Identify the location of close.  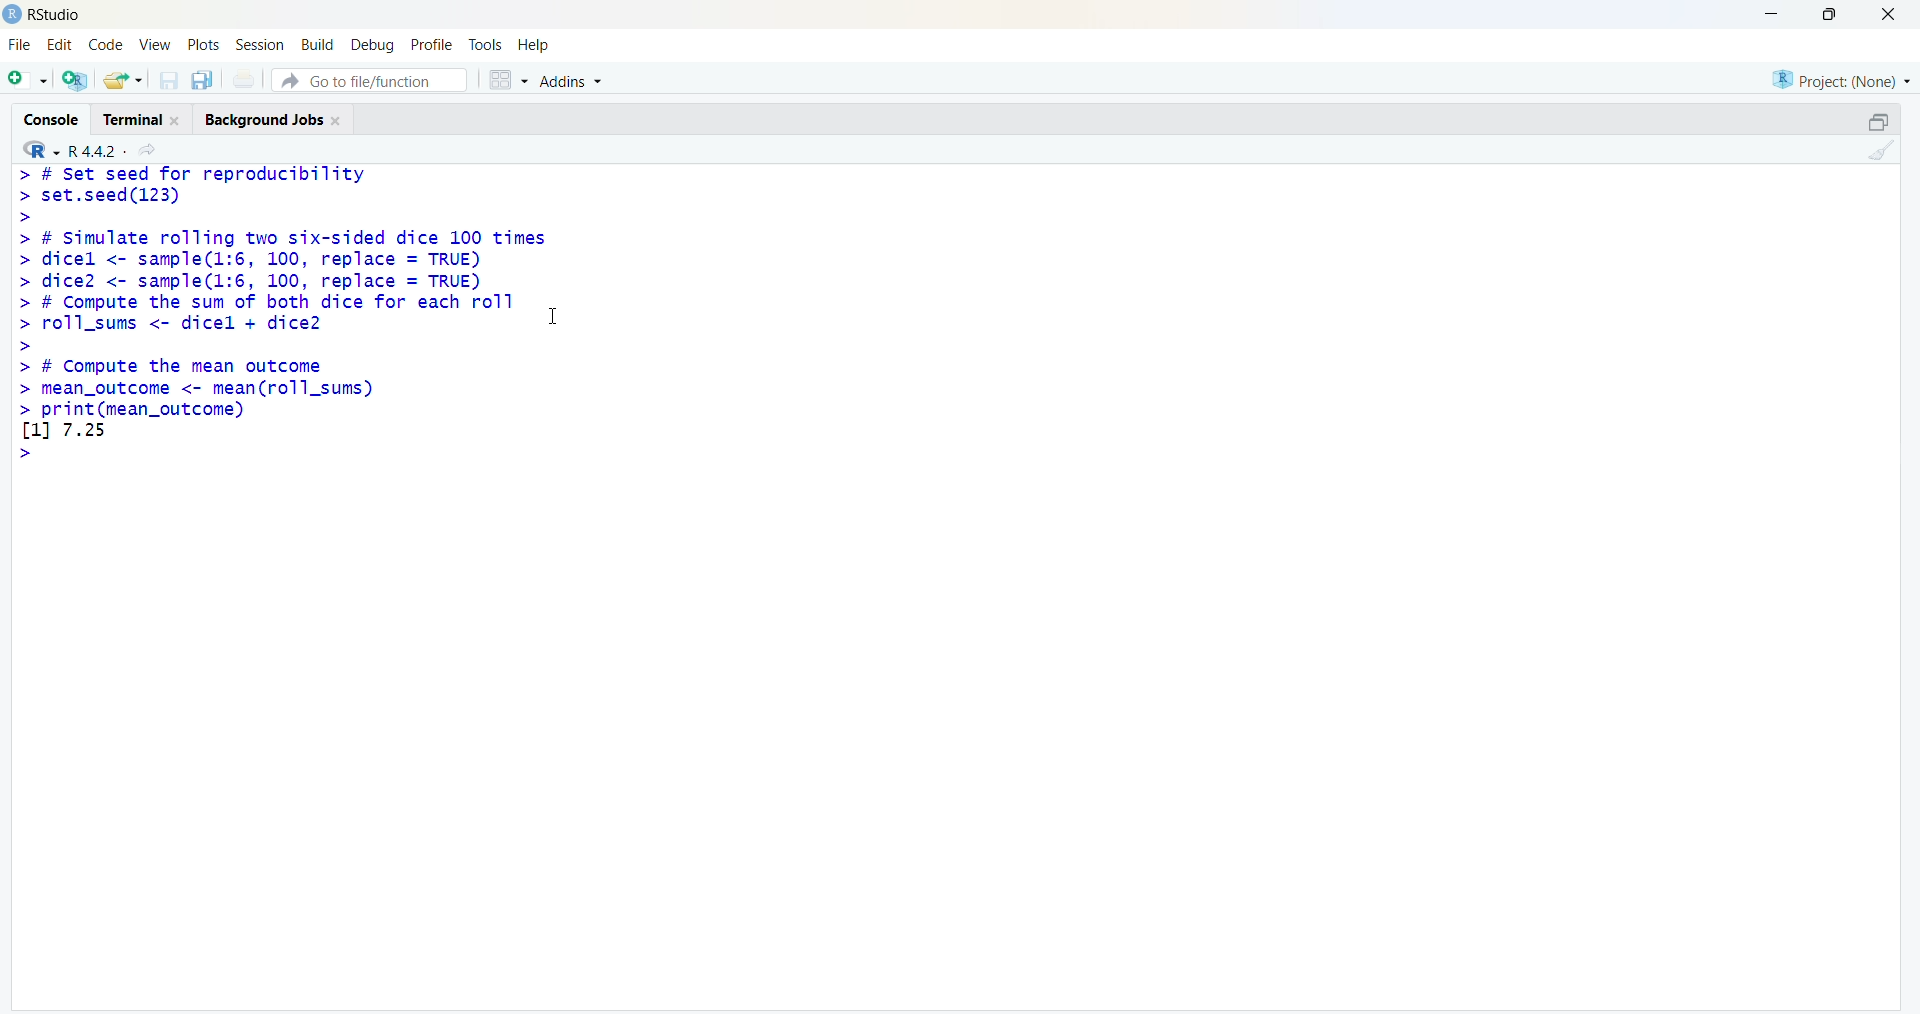
(176, 121).